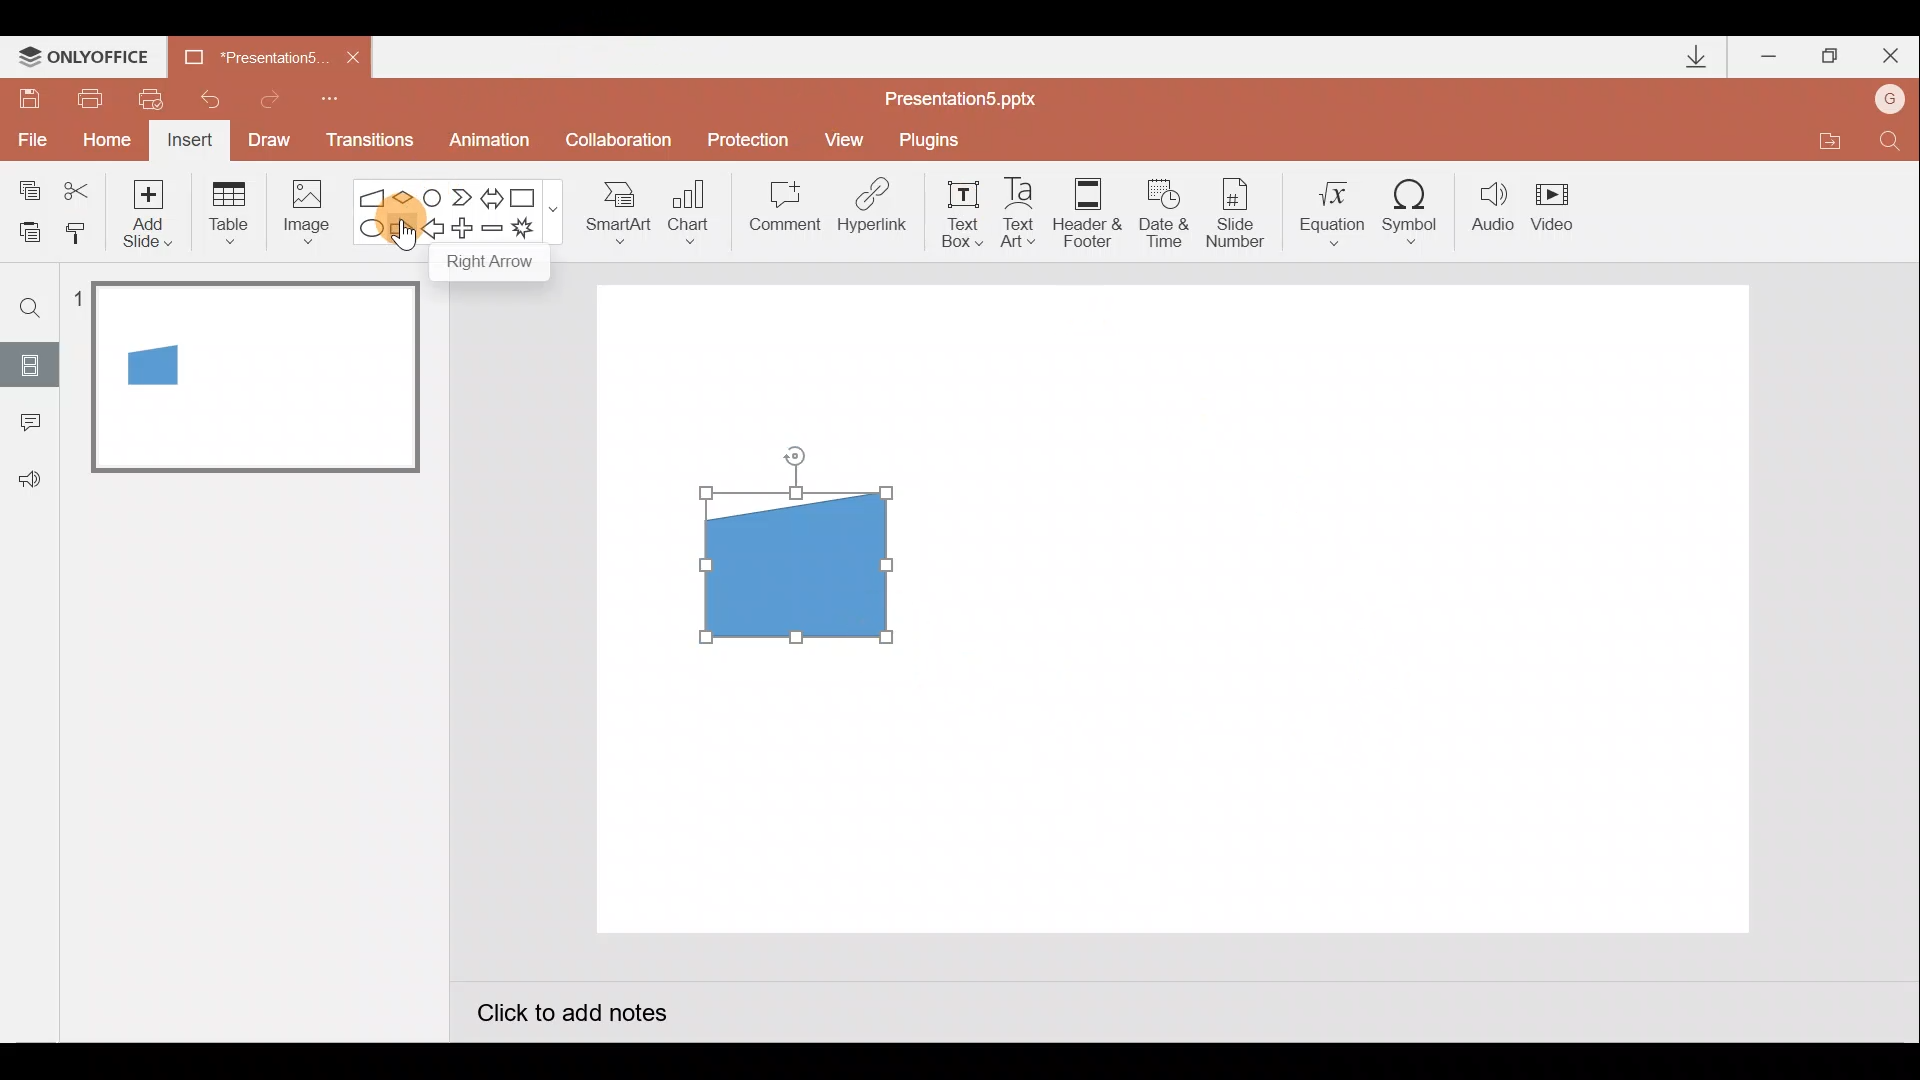 The image size is (1920, 1080). I want to click on Cursor, so click(407, 238).